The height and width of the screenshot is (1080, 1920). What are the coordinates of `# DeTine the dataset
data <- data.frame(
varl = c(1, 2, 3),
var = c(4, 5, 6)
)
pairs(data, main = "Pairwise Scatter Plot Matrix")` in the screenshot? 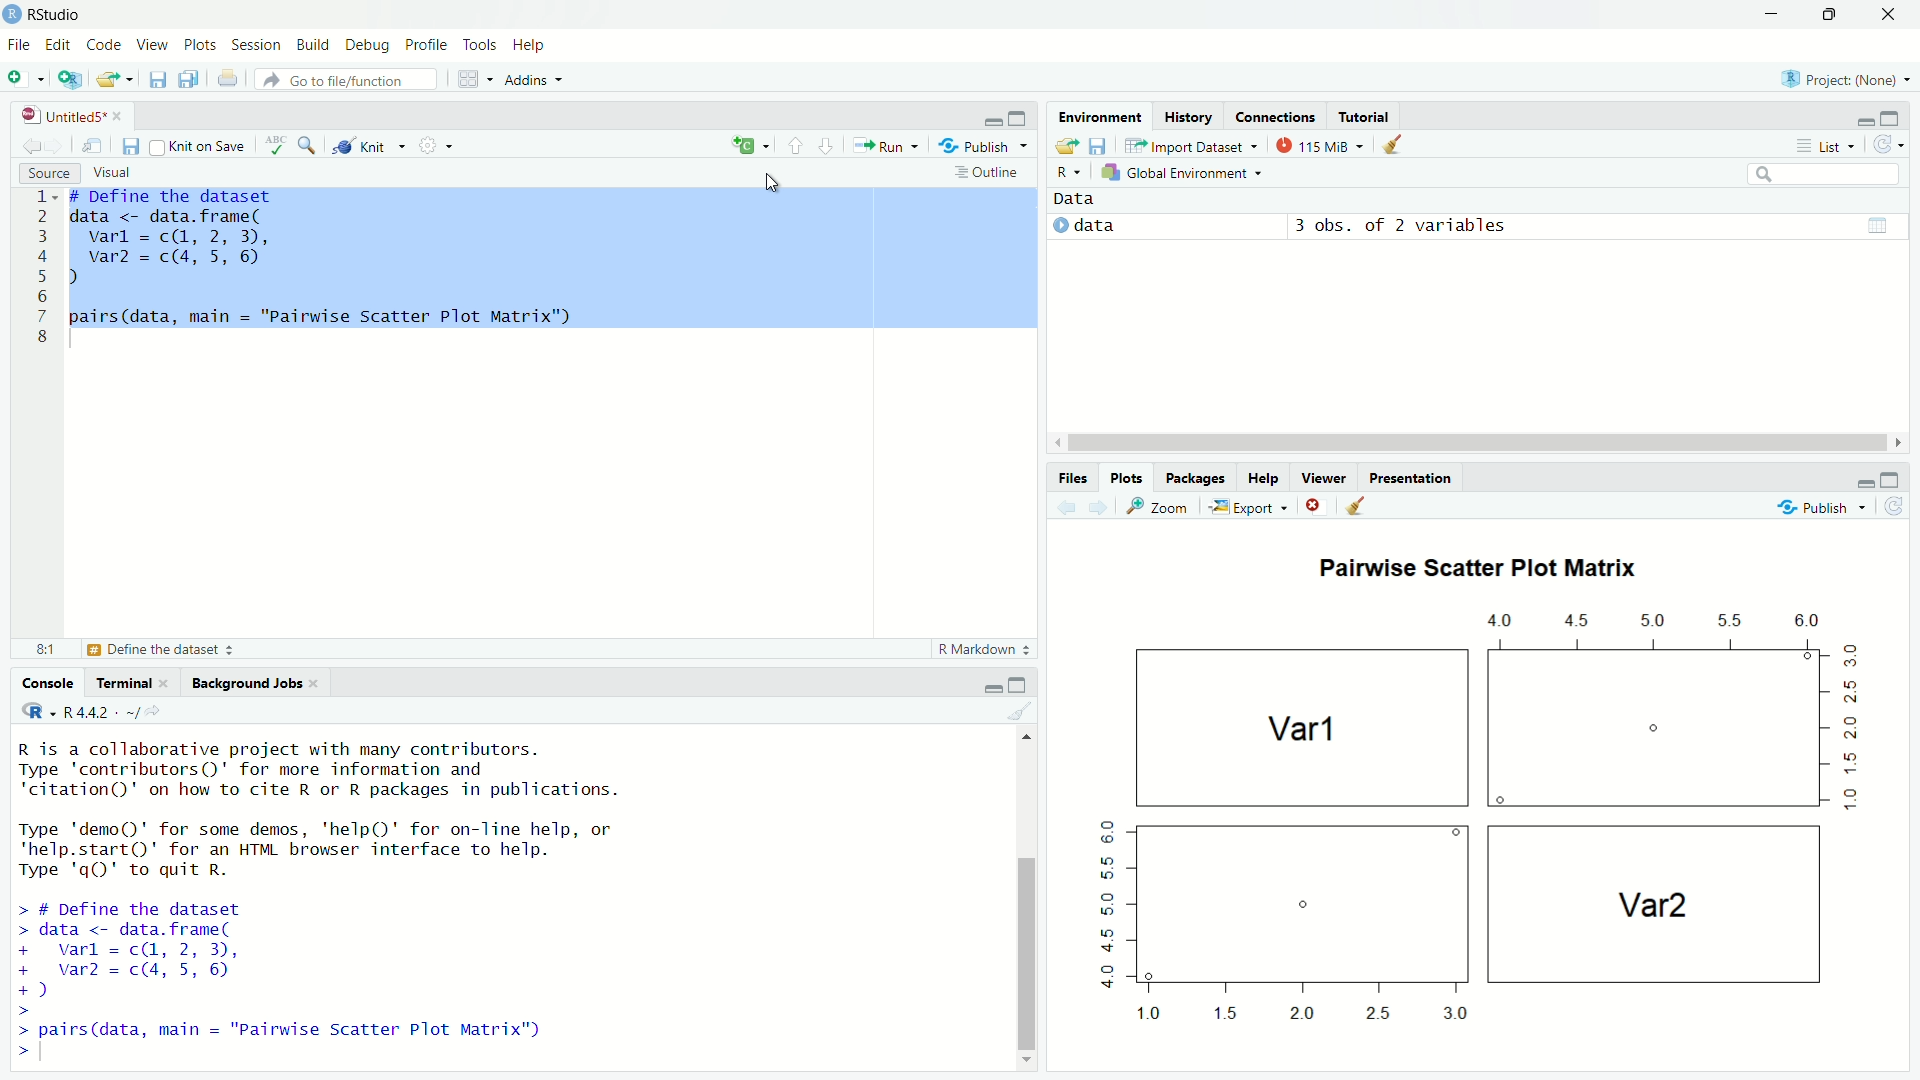 It's located at (555, 261).